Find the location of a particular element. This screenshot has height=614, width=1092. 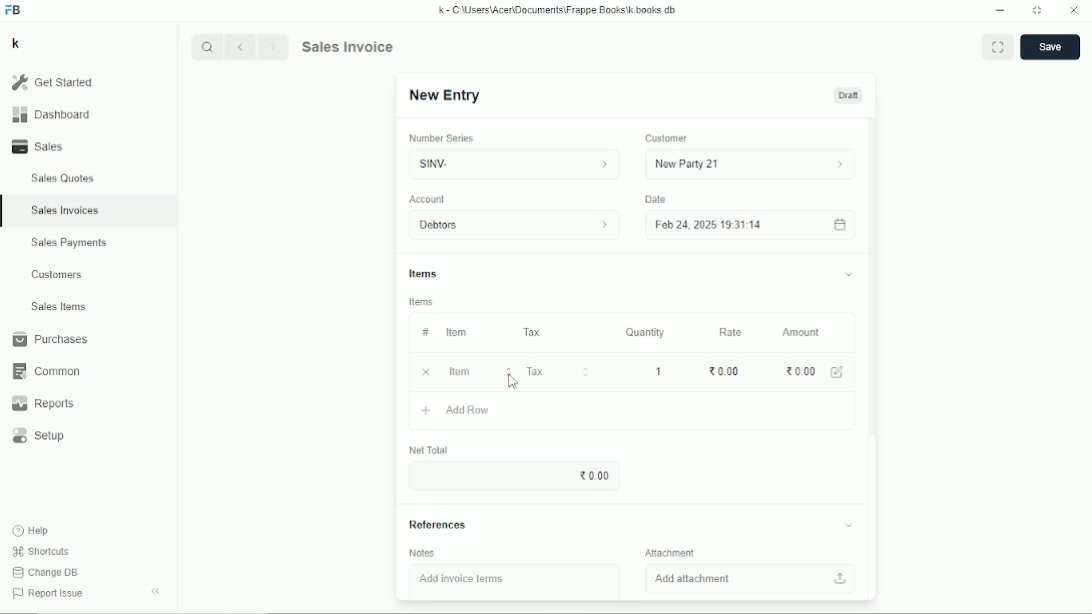

Edit is located at coordinates (839, 372).